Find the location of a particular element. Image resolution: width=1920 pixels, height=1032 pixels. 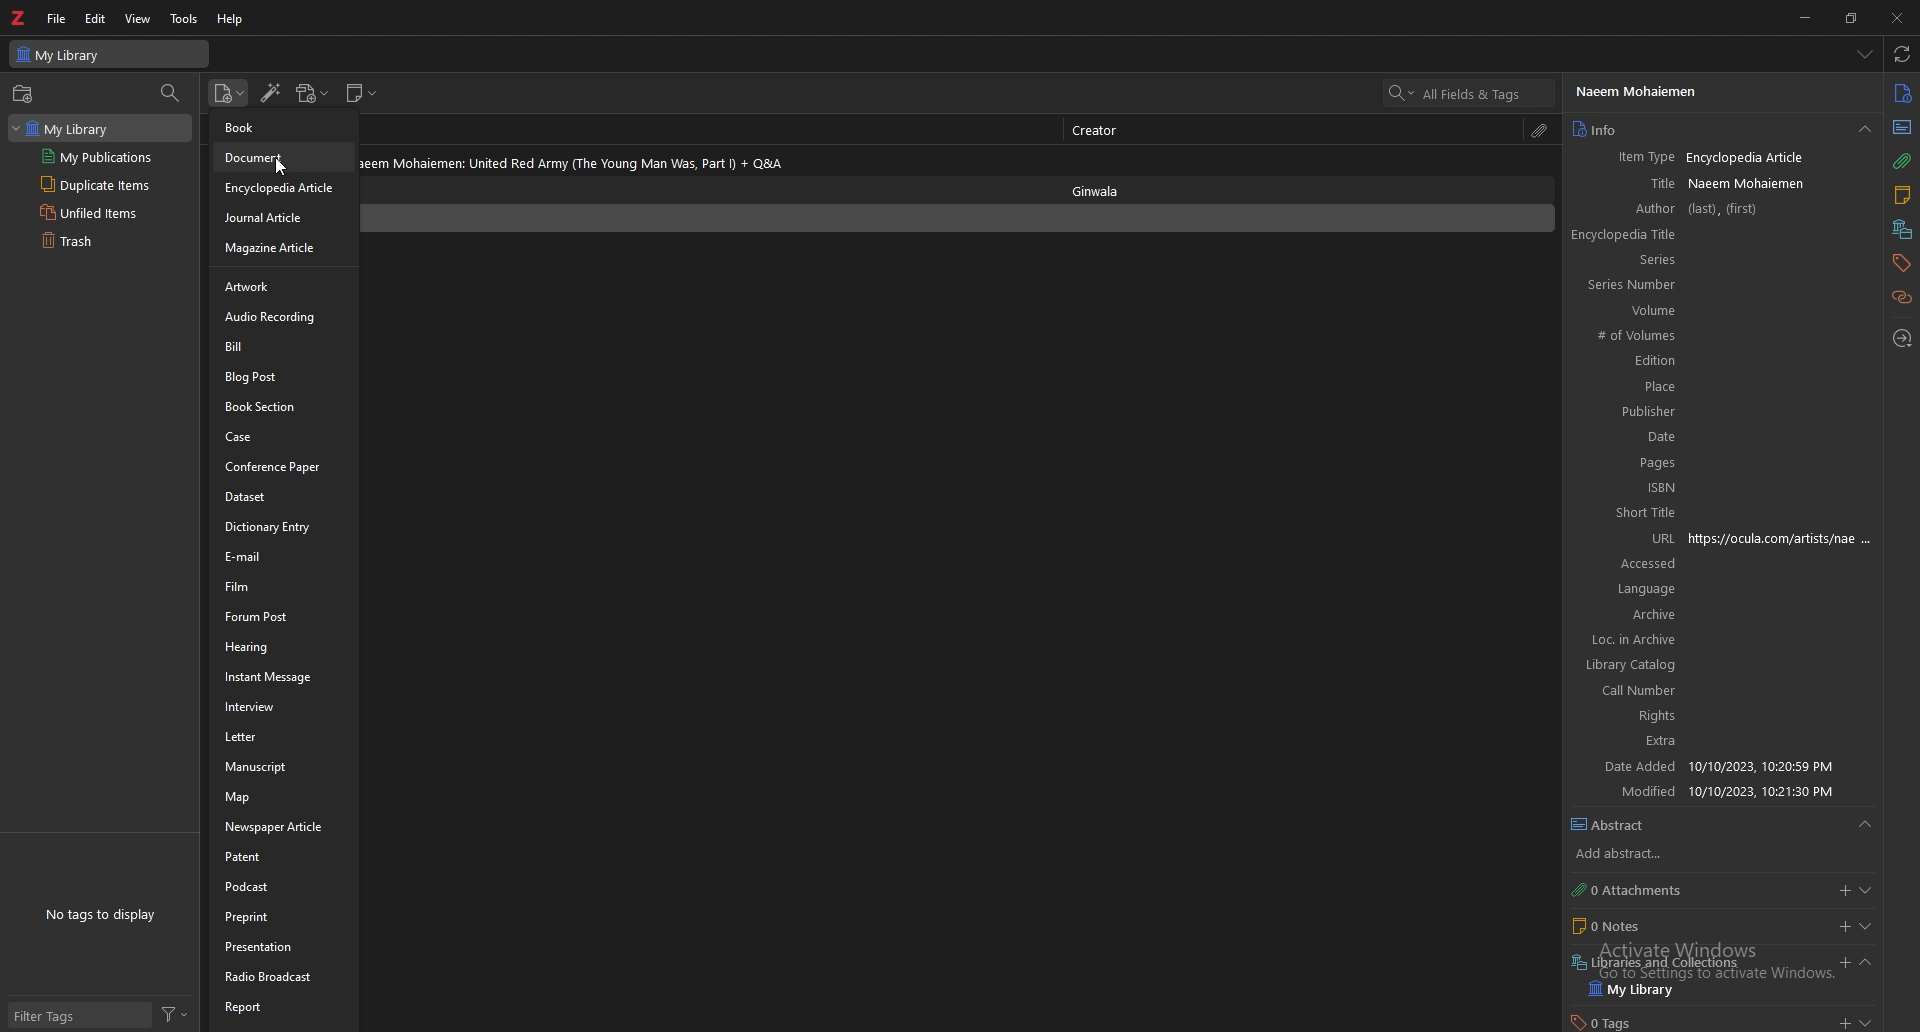

dictionary entry is located at coordinates (282, 527).